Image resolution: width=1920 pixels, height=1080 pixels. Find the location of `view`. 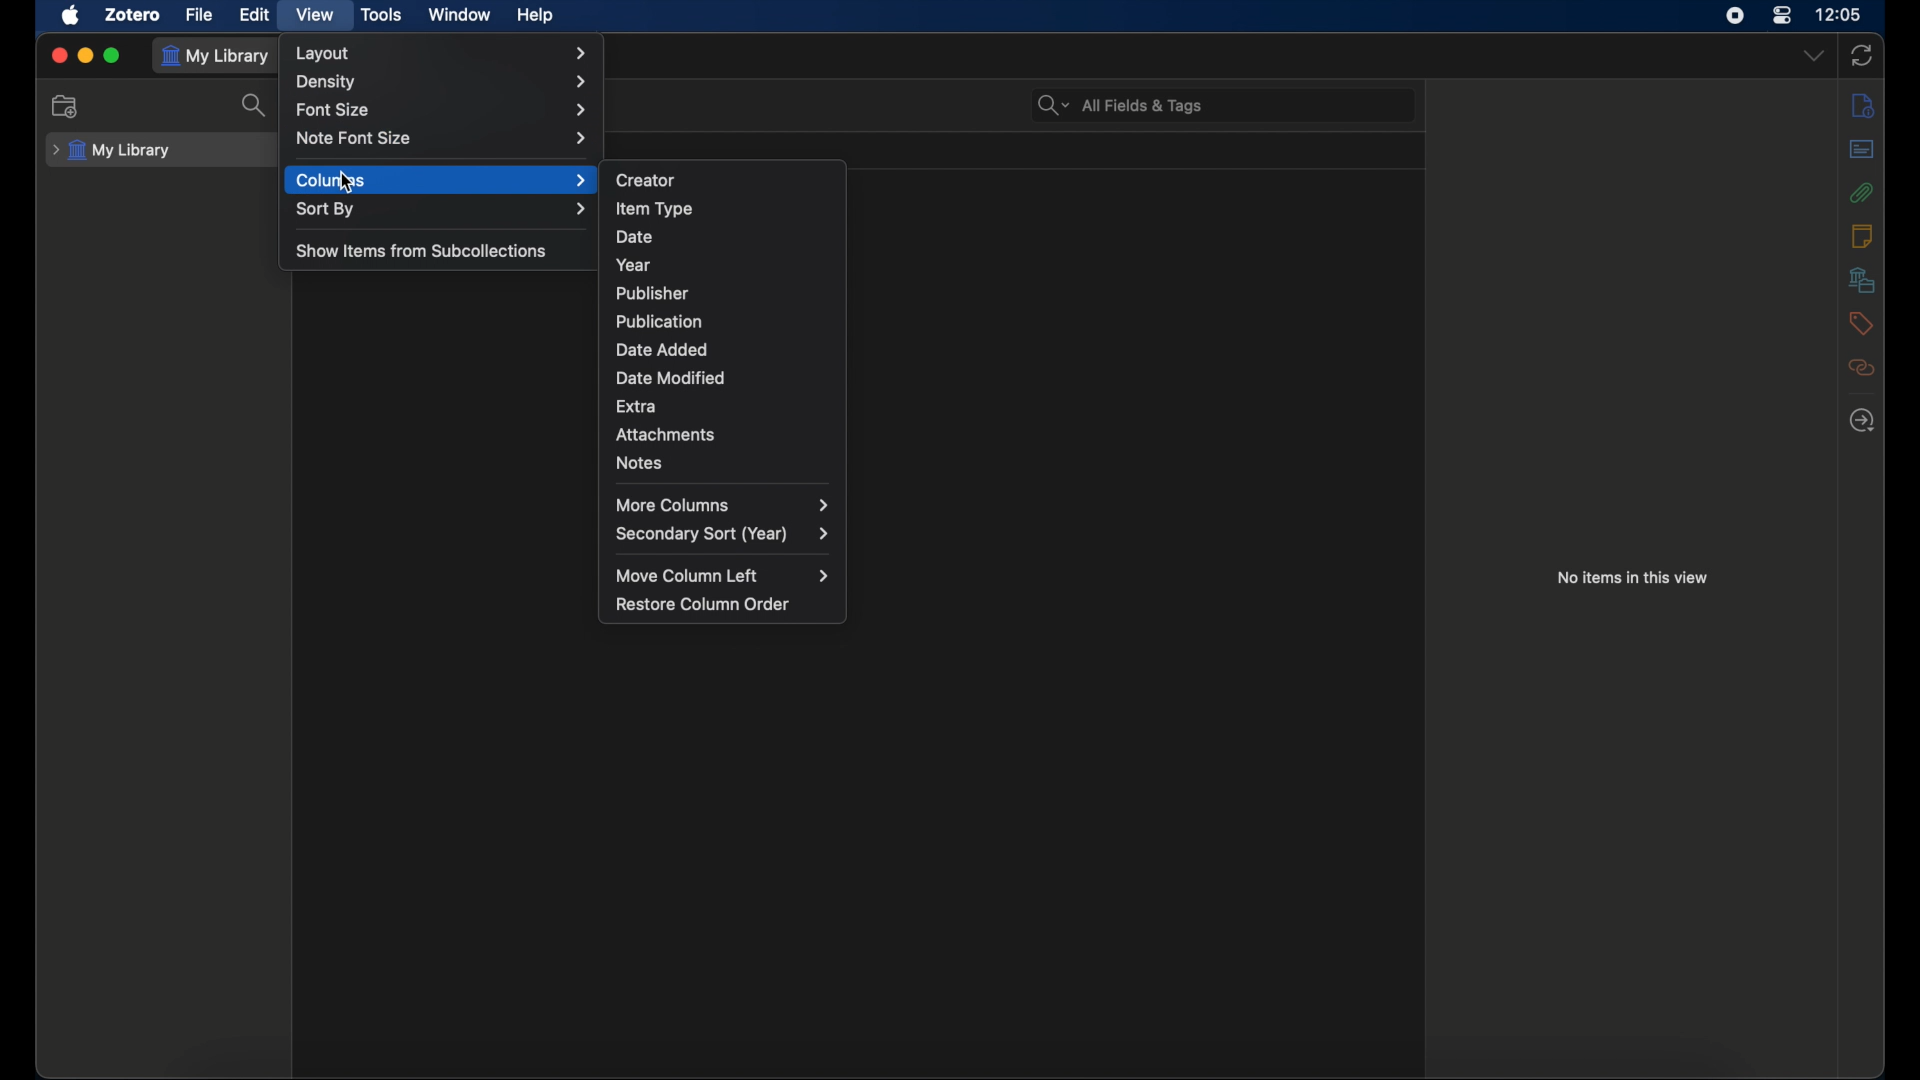

view is located at coordinates (317, 15).